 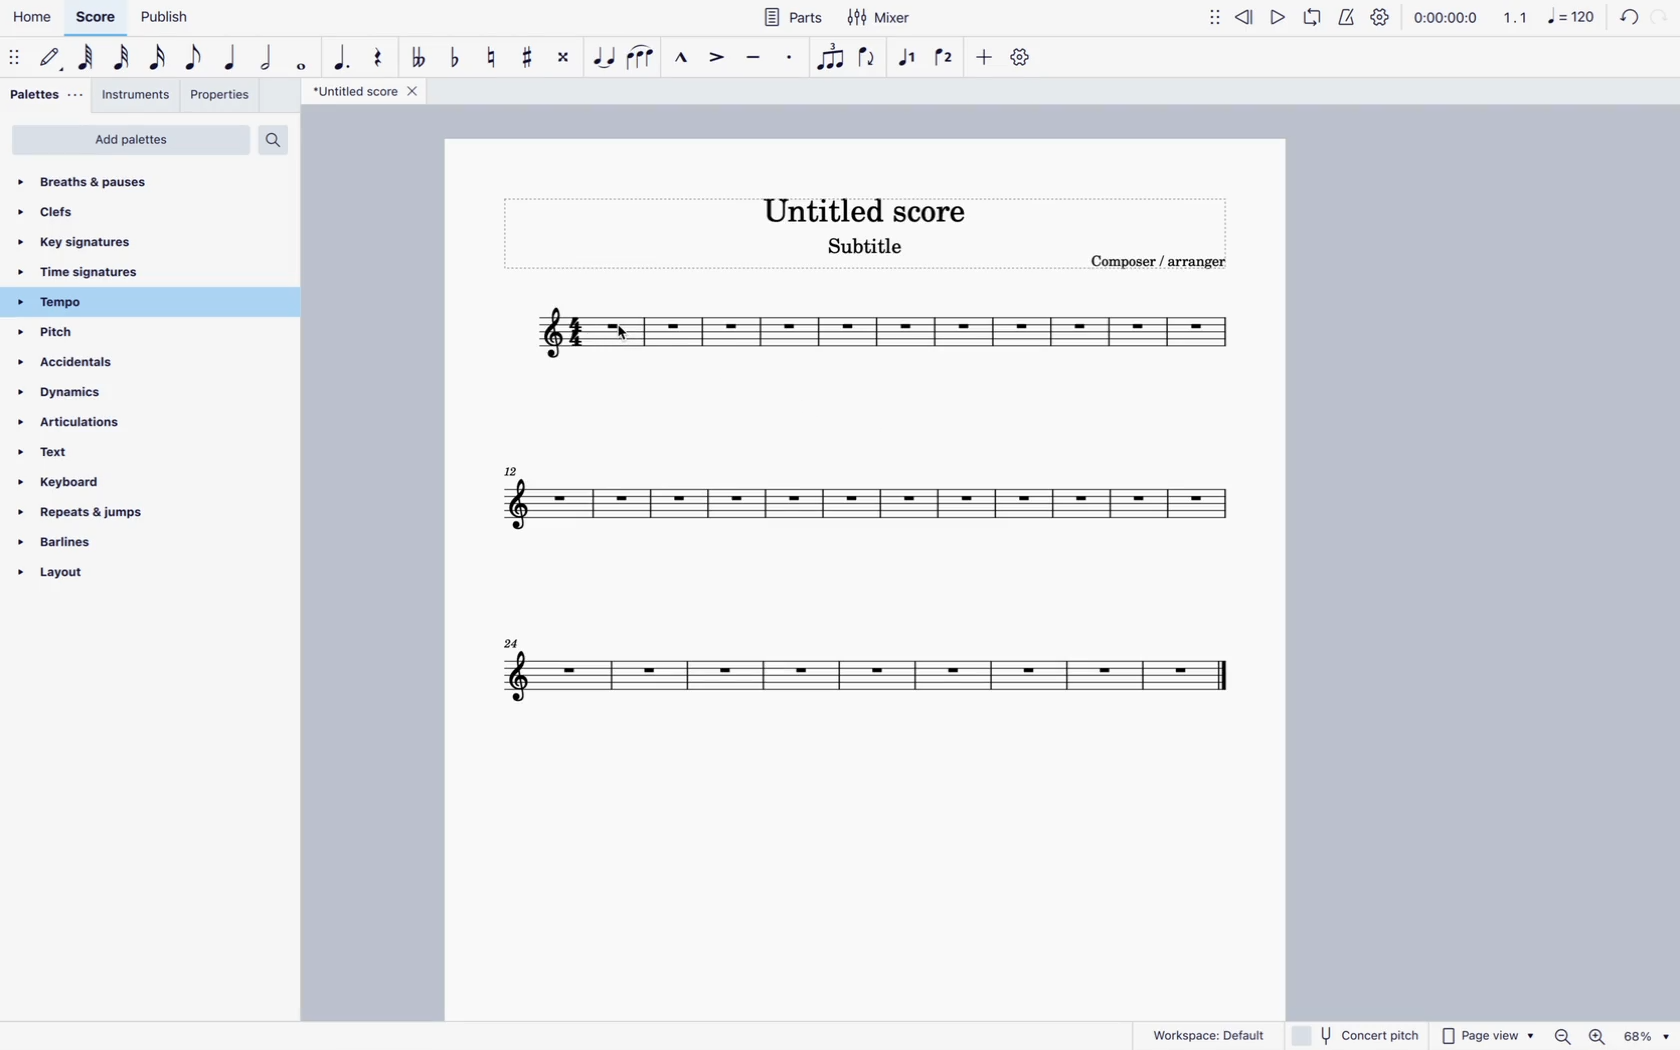 What do you see at coordinates (382, 58) in the screenshot?
I see `rest` at bounding box center [382, 58].